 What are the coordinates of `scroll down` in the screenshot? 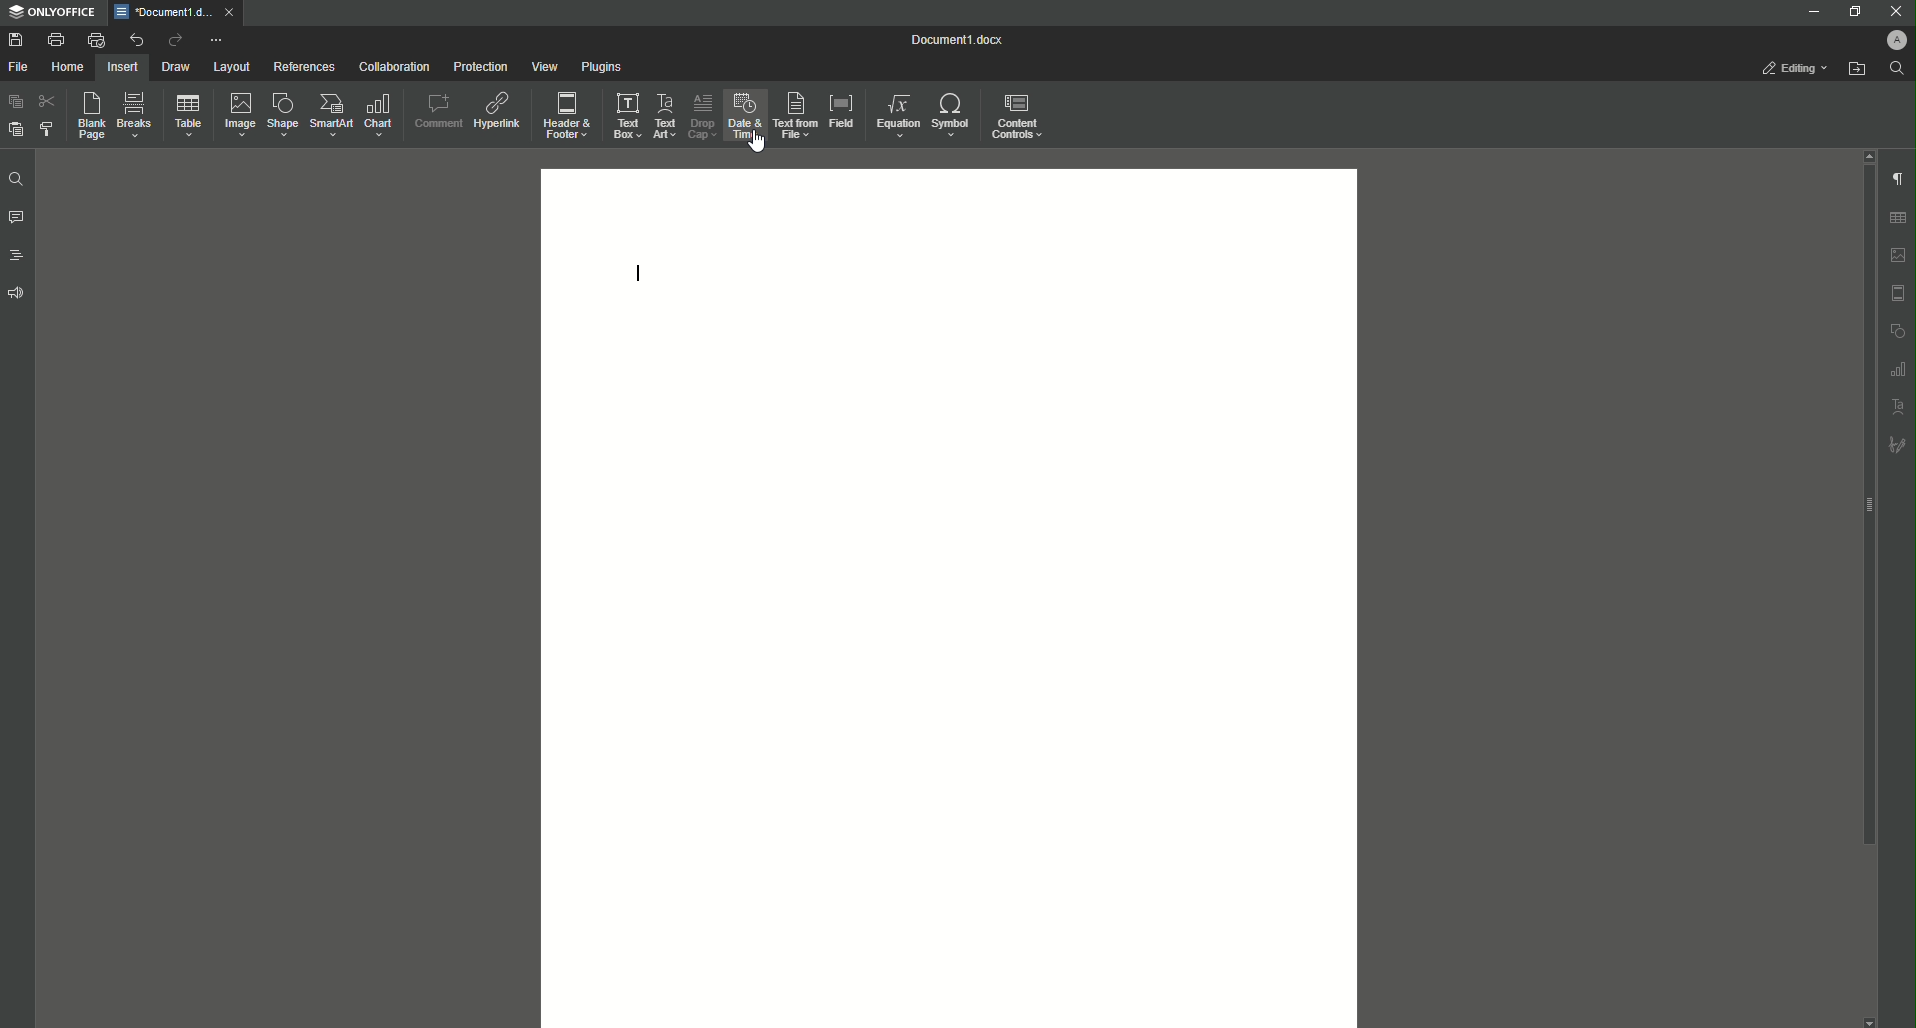 It's located at (1869, 1022).